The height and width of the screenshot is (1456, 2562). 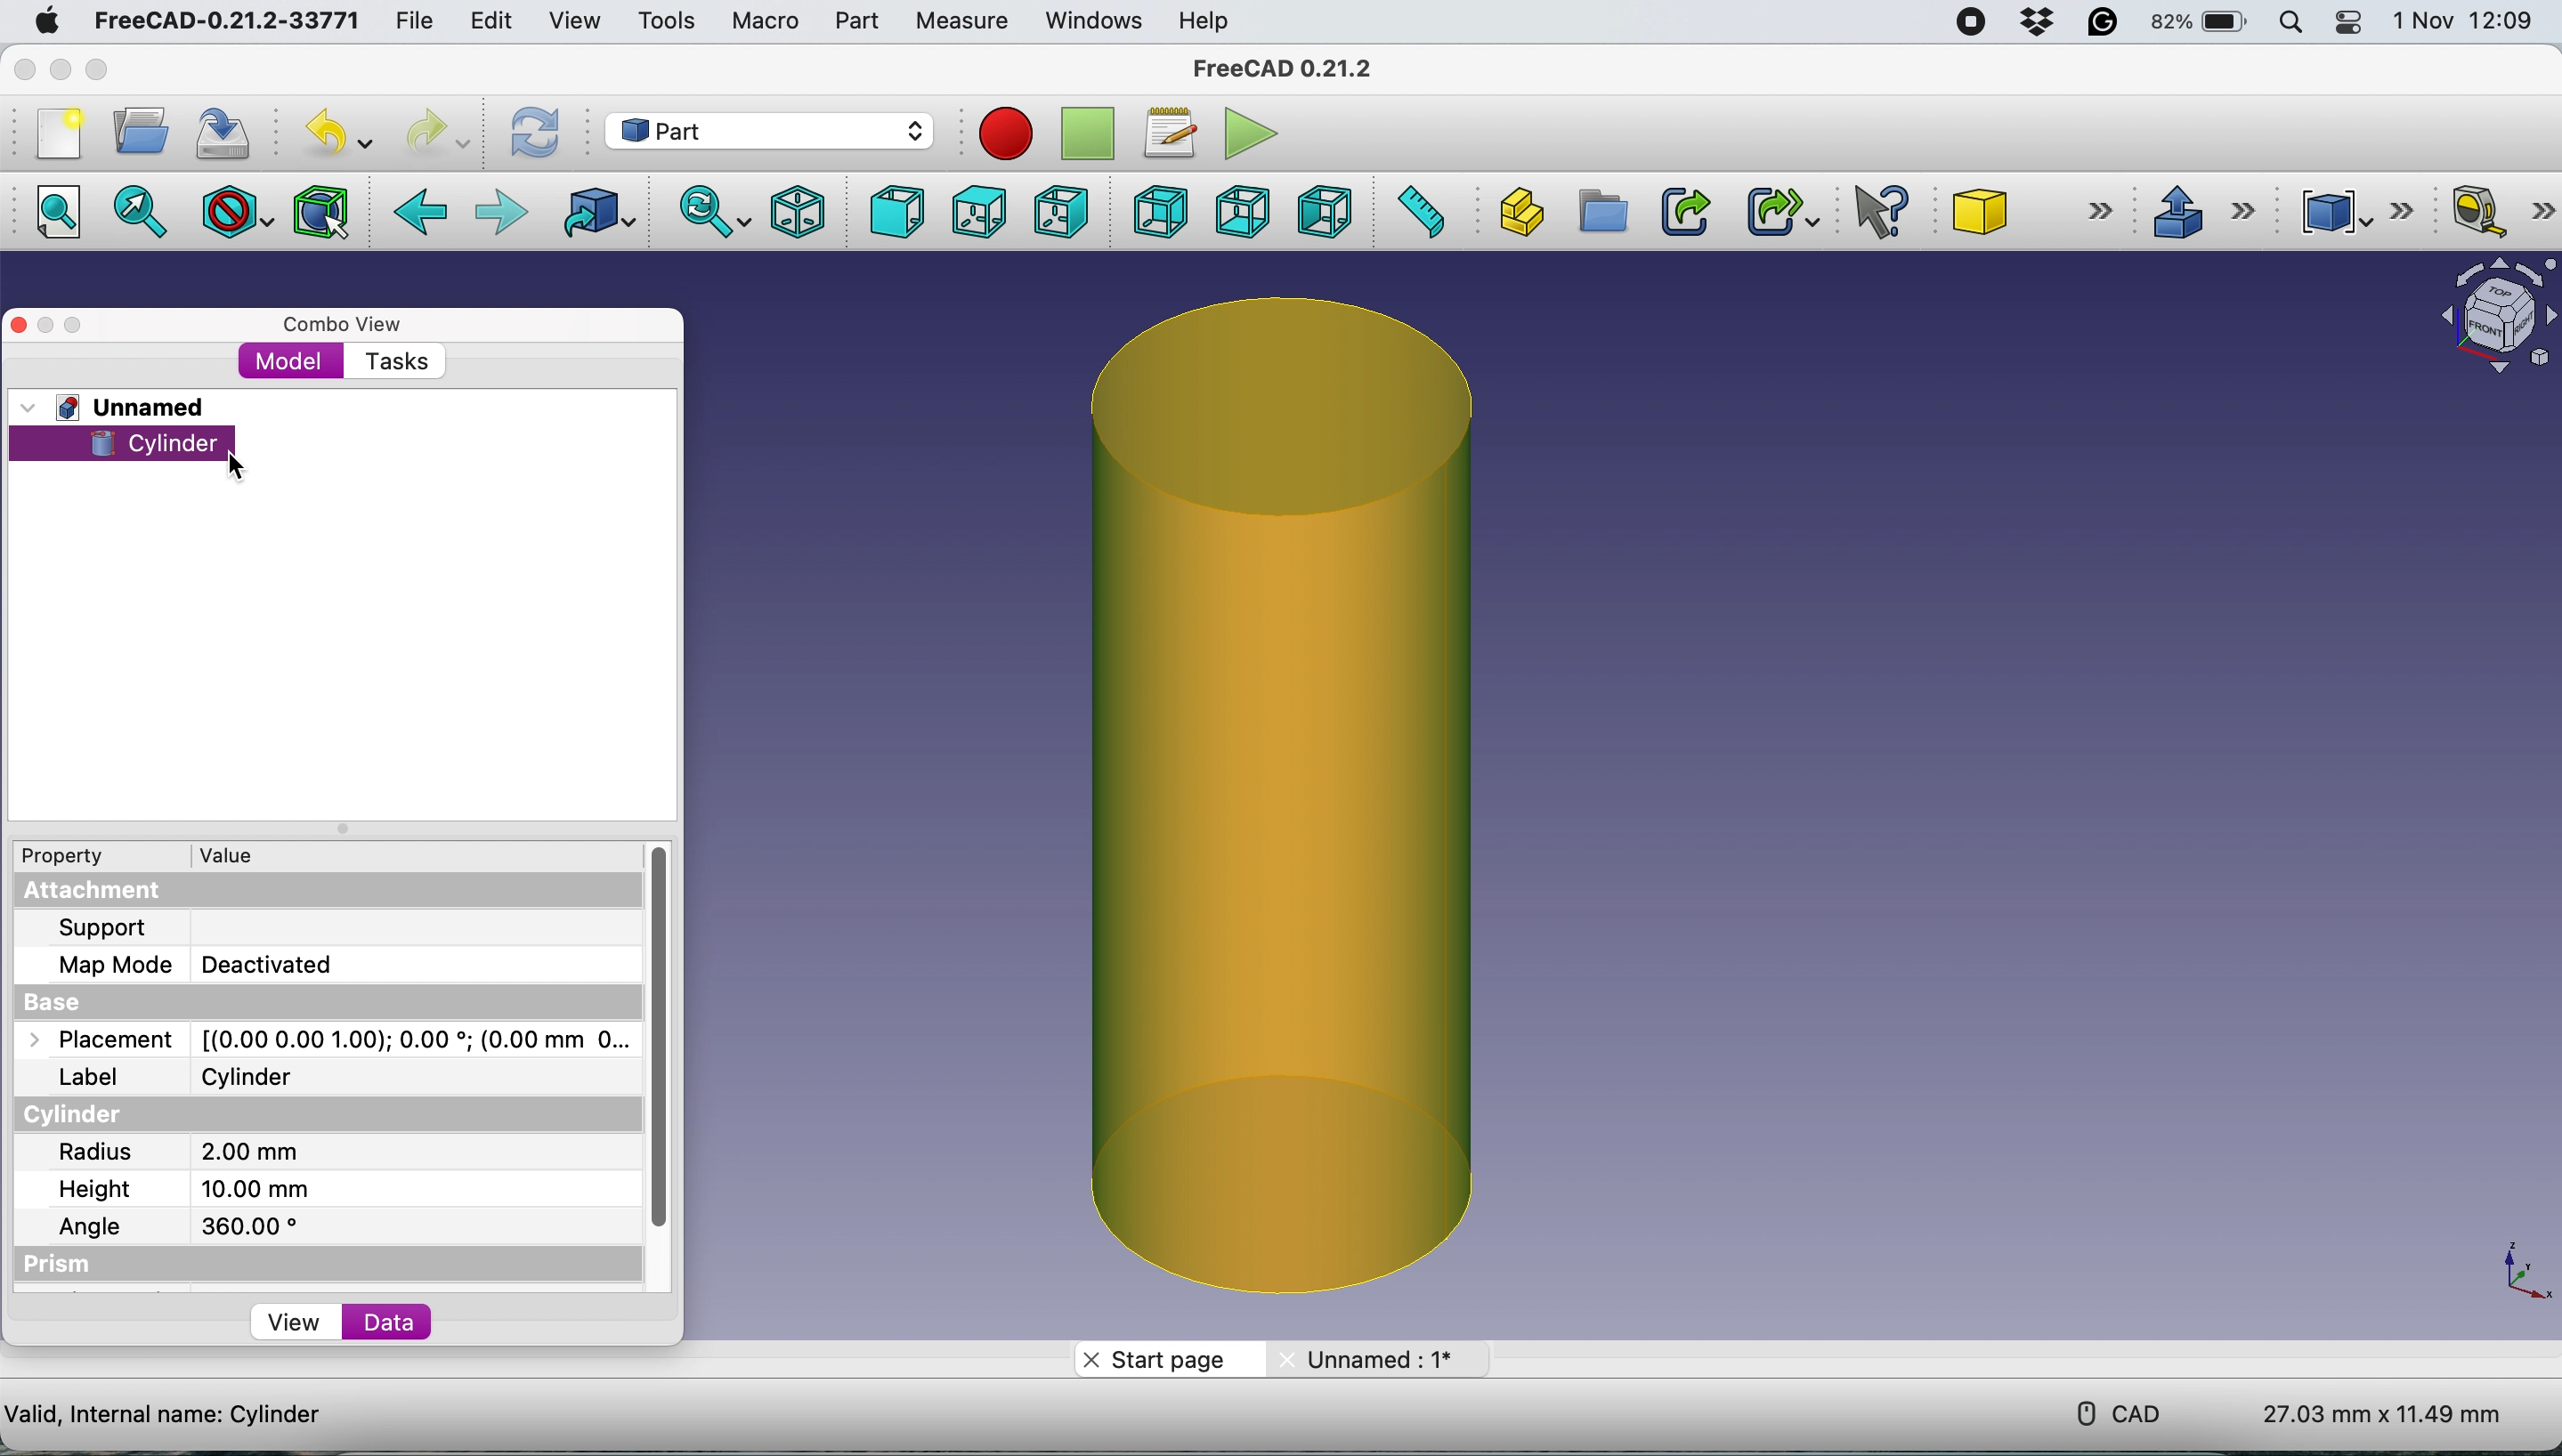 What do you see at coordinates (386, 1321) in the screenshot?
I see `data` at bounding box center [386, 1321].